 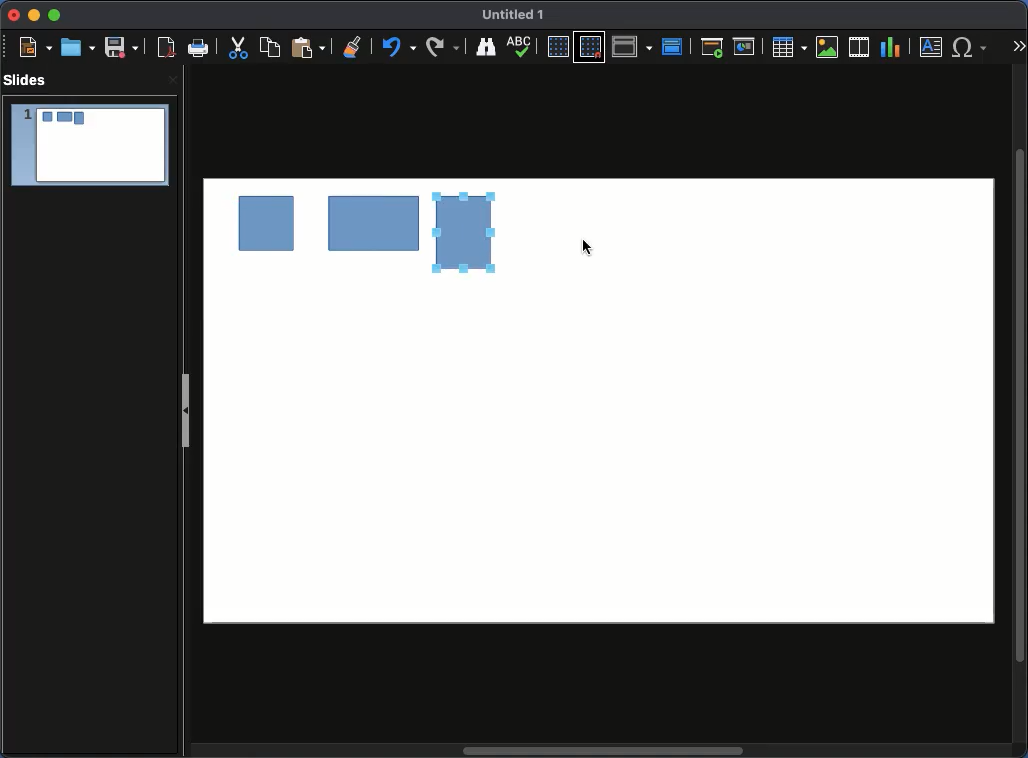 What do you see at coordinates (931, 48) in the screenshot?
I see `Textbox` at bounding box center [931, 48].